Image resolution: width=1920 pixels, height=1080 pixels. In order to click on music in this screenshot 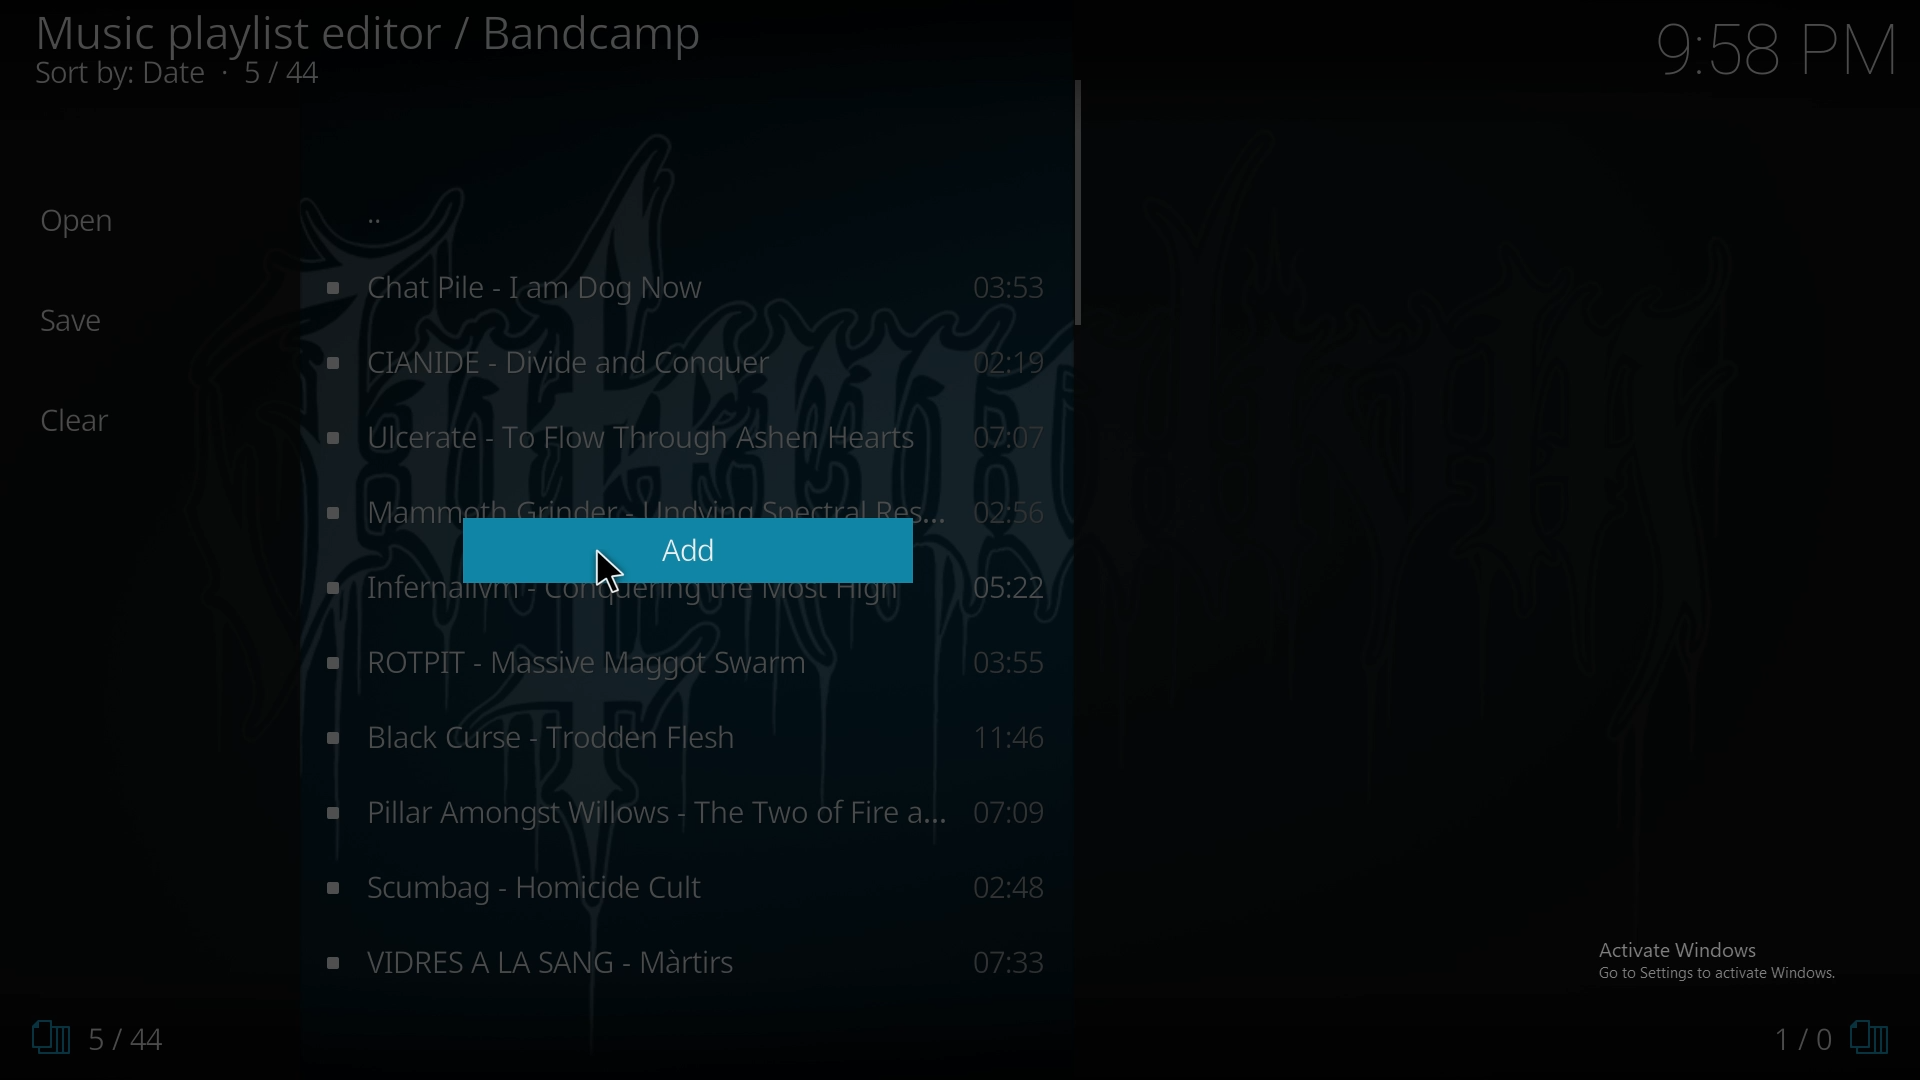, I will do `click(682, 663)`.